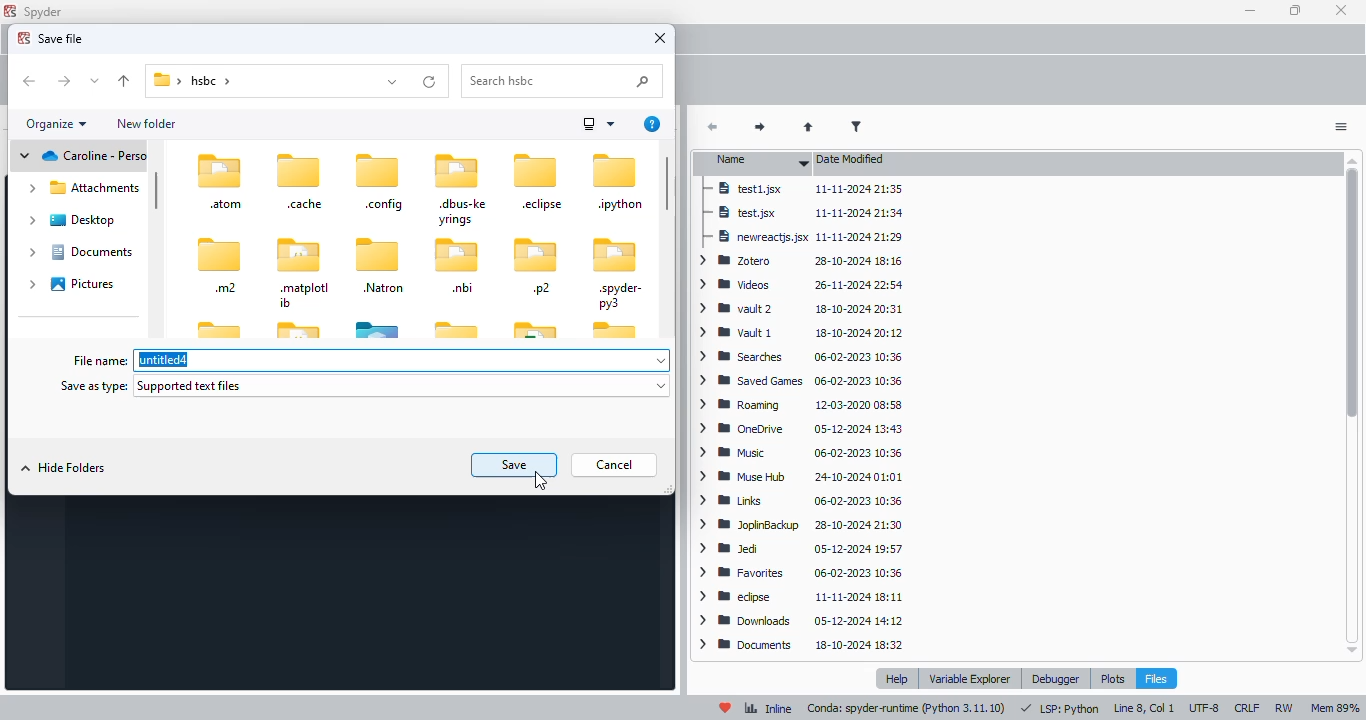 This screenshot has width=1366, height=720. What do you see at coordinates (429, 81) in the screenshot?
I see `refresh folder` at bounding box center [429, 81].